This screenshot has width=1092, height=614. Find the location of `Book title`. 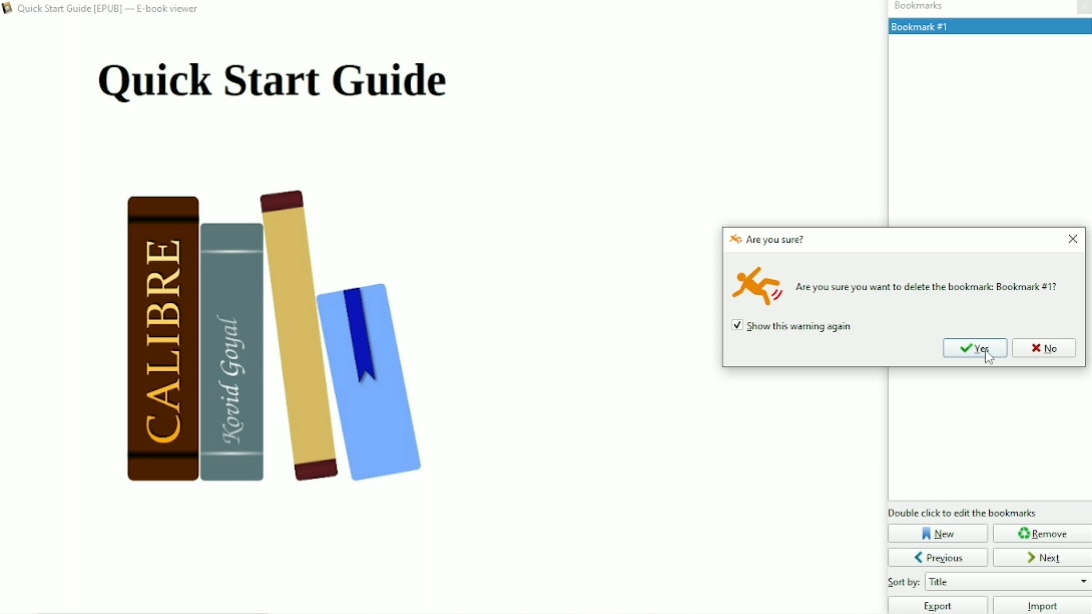

Book title is located at coordinates (112, 9).